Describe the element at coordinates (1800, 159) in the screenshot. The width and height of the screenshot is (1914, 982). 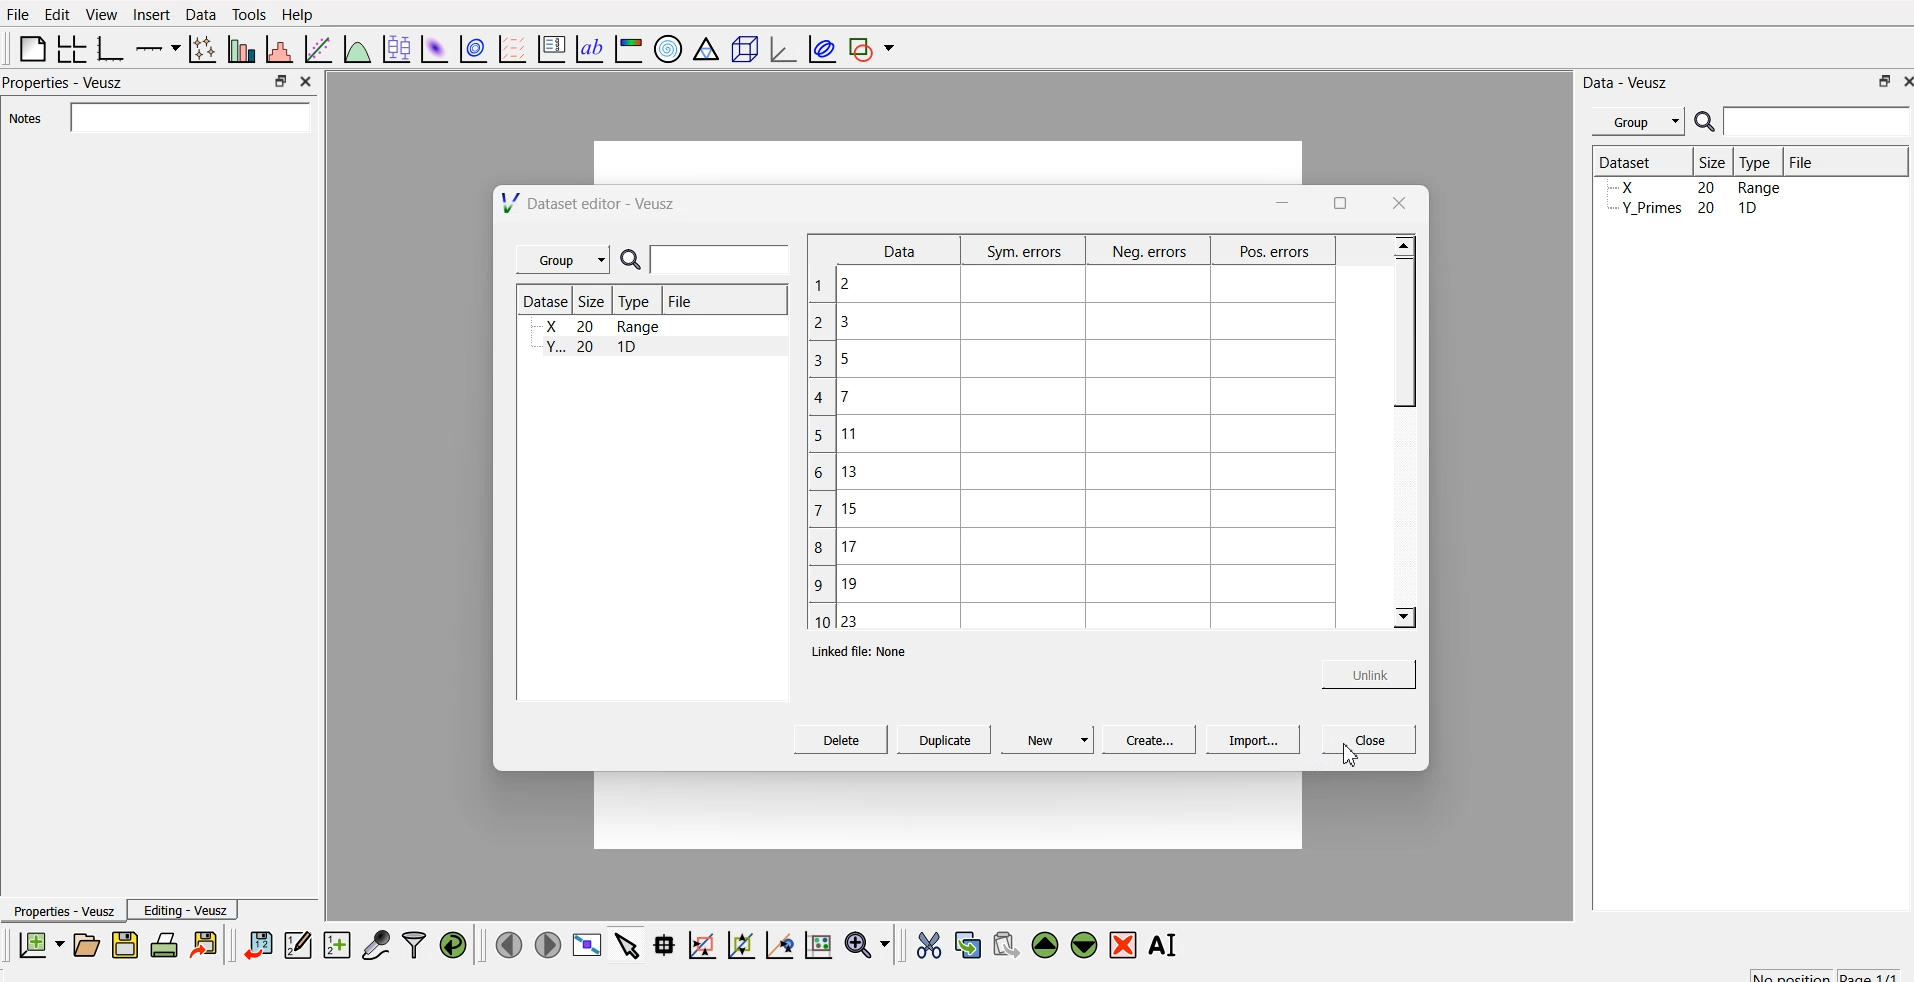
I see `File` at that location.